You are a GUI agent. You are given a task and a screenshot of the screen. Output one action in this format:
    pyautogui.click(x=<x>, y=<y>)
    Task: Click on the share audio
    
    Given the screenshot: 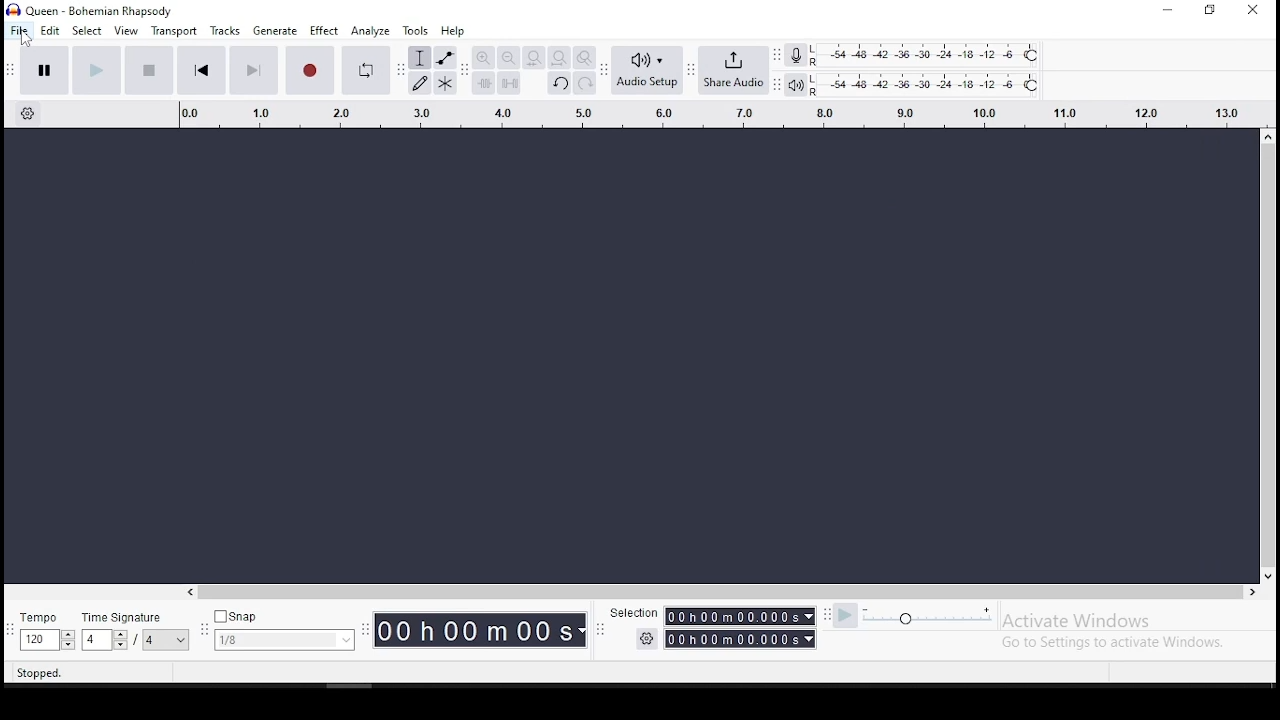 What is the action you would take?
    pyautogui.click(x=735, y=72)
    